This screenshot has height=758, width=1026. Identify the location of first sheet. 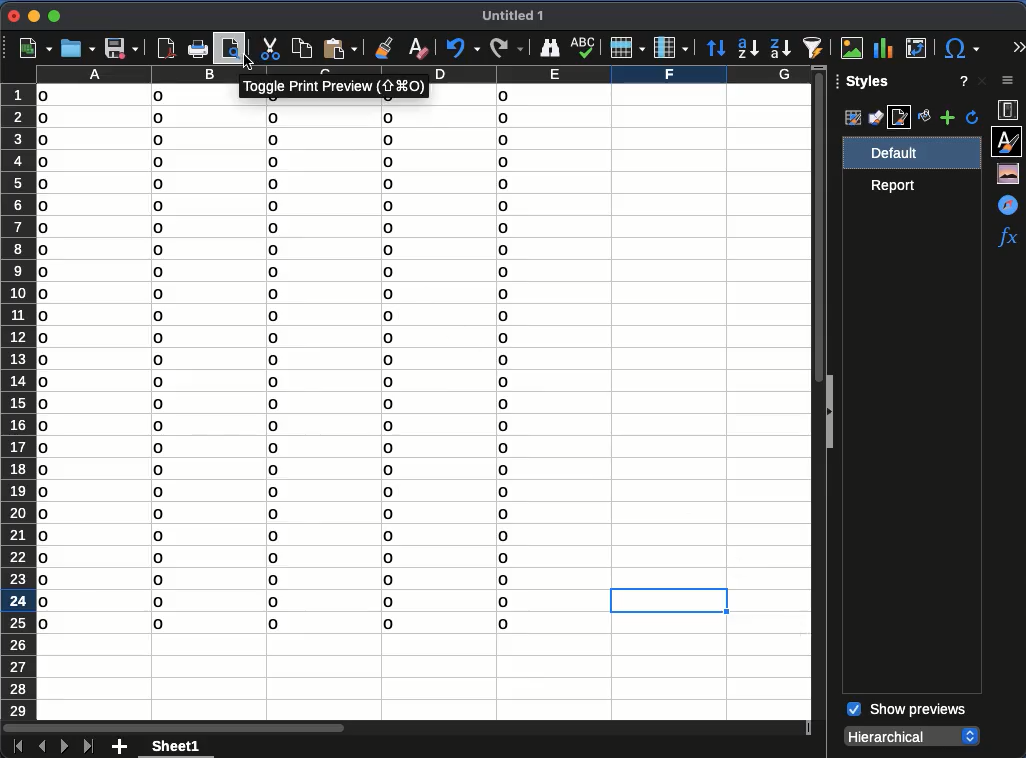
(15, 745).